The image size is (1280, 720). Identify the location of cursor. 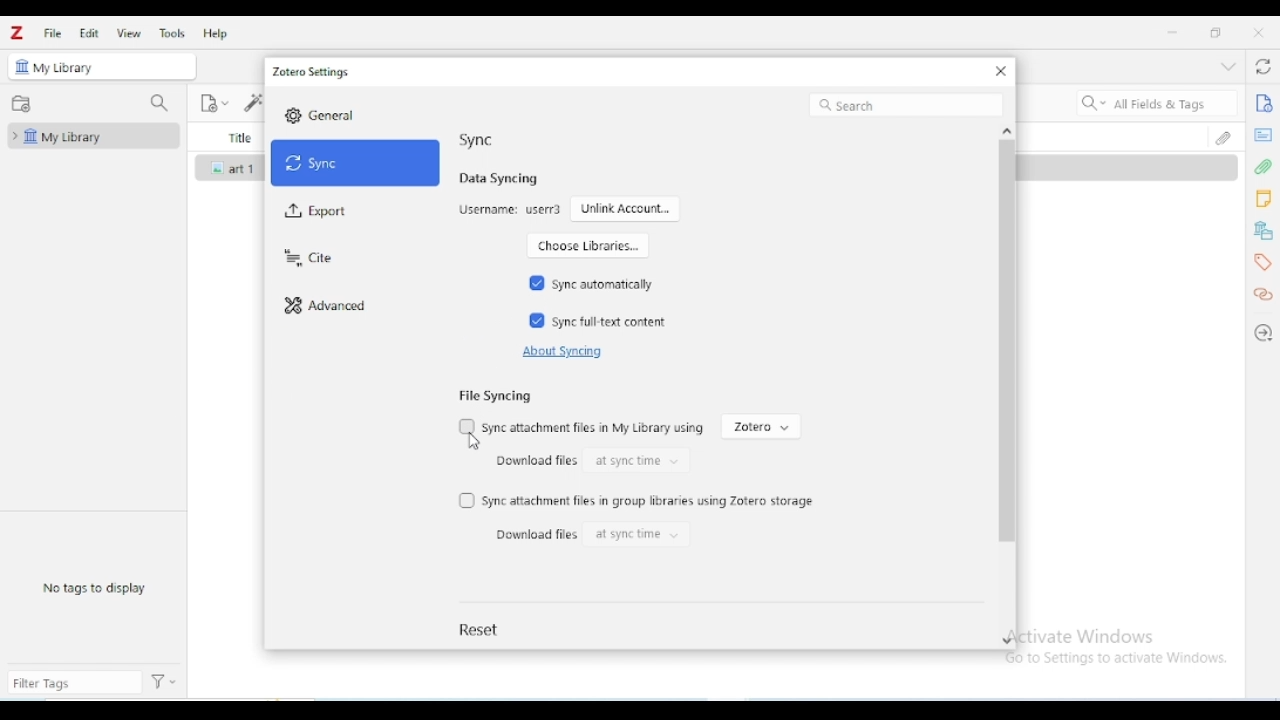
(474, 442).